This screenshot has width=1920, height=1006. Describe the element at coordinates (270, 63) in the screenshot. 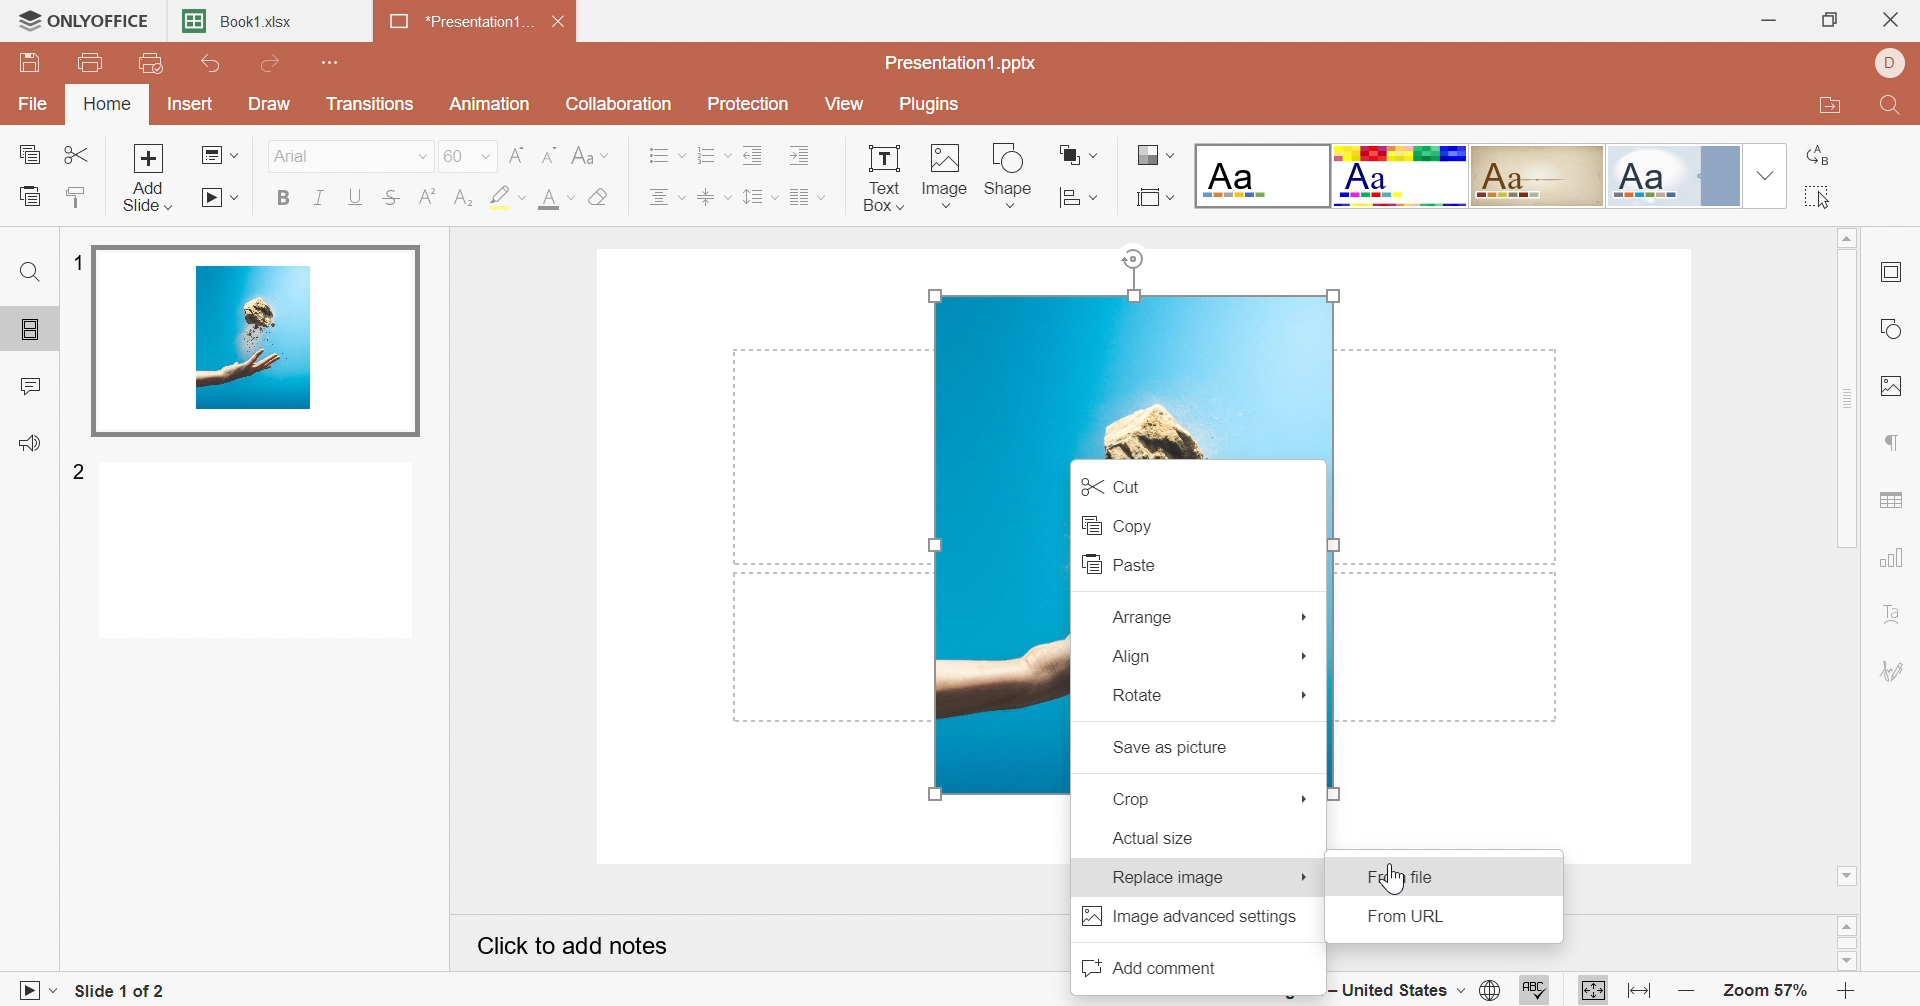

I see `Redo` at that location.